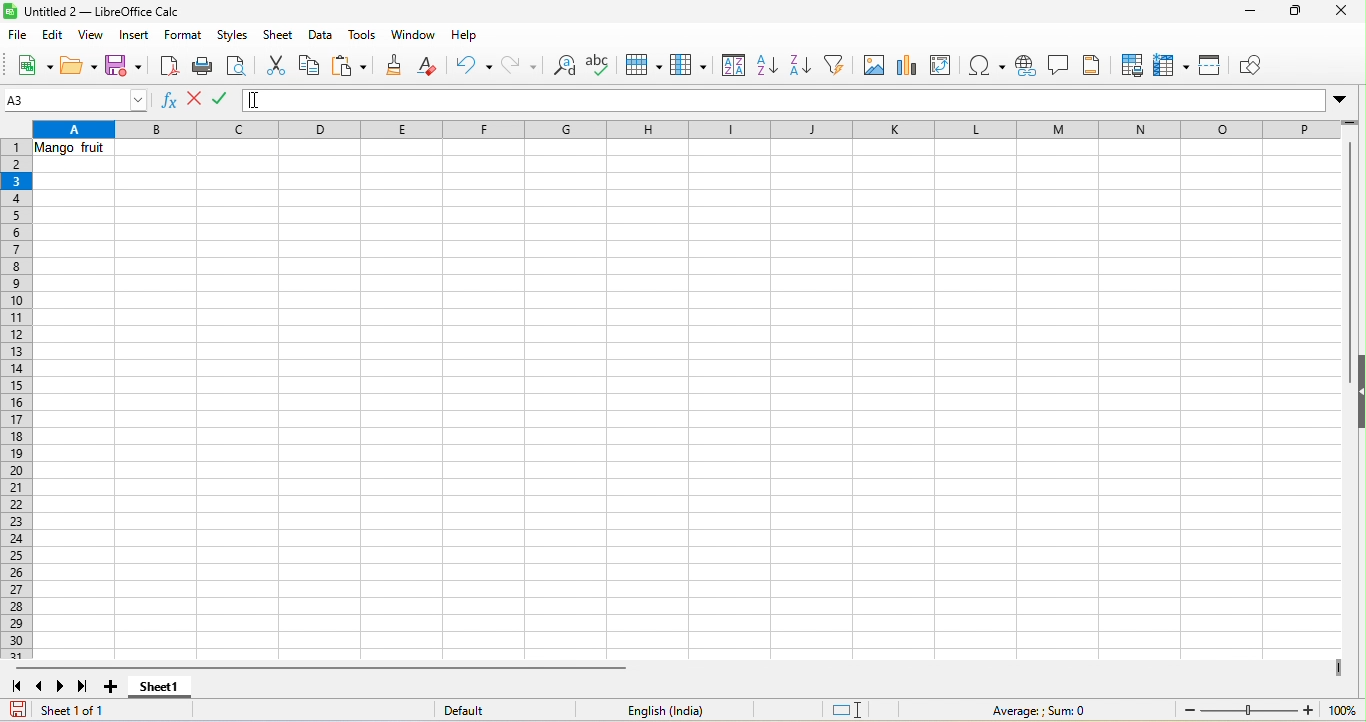  Describe the element at coordinates (878, 101) in the screenshot. I see `formula bar` at that location.